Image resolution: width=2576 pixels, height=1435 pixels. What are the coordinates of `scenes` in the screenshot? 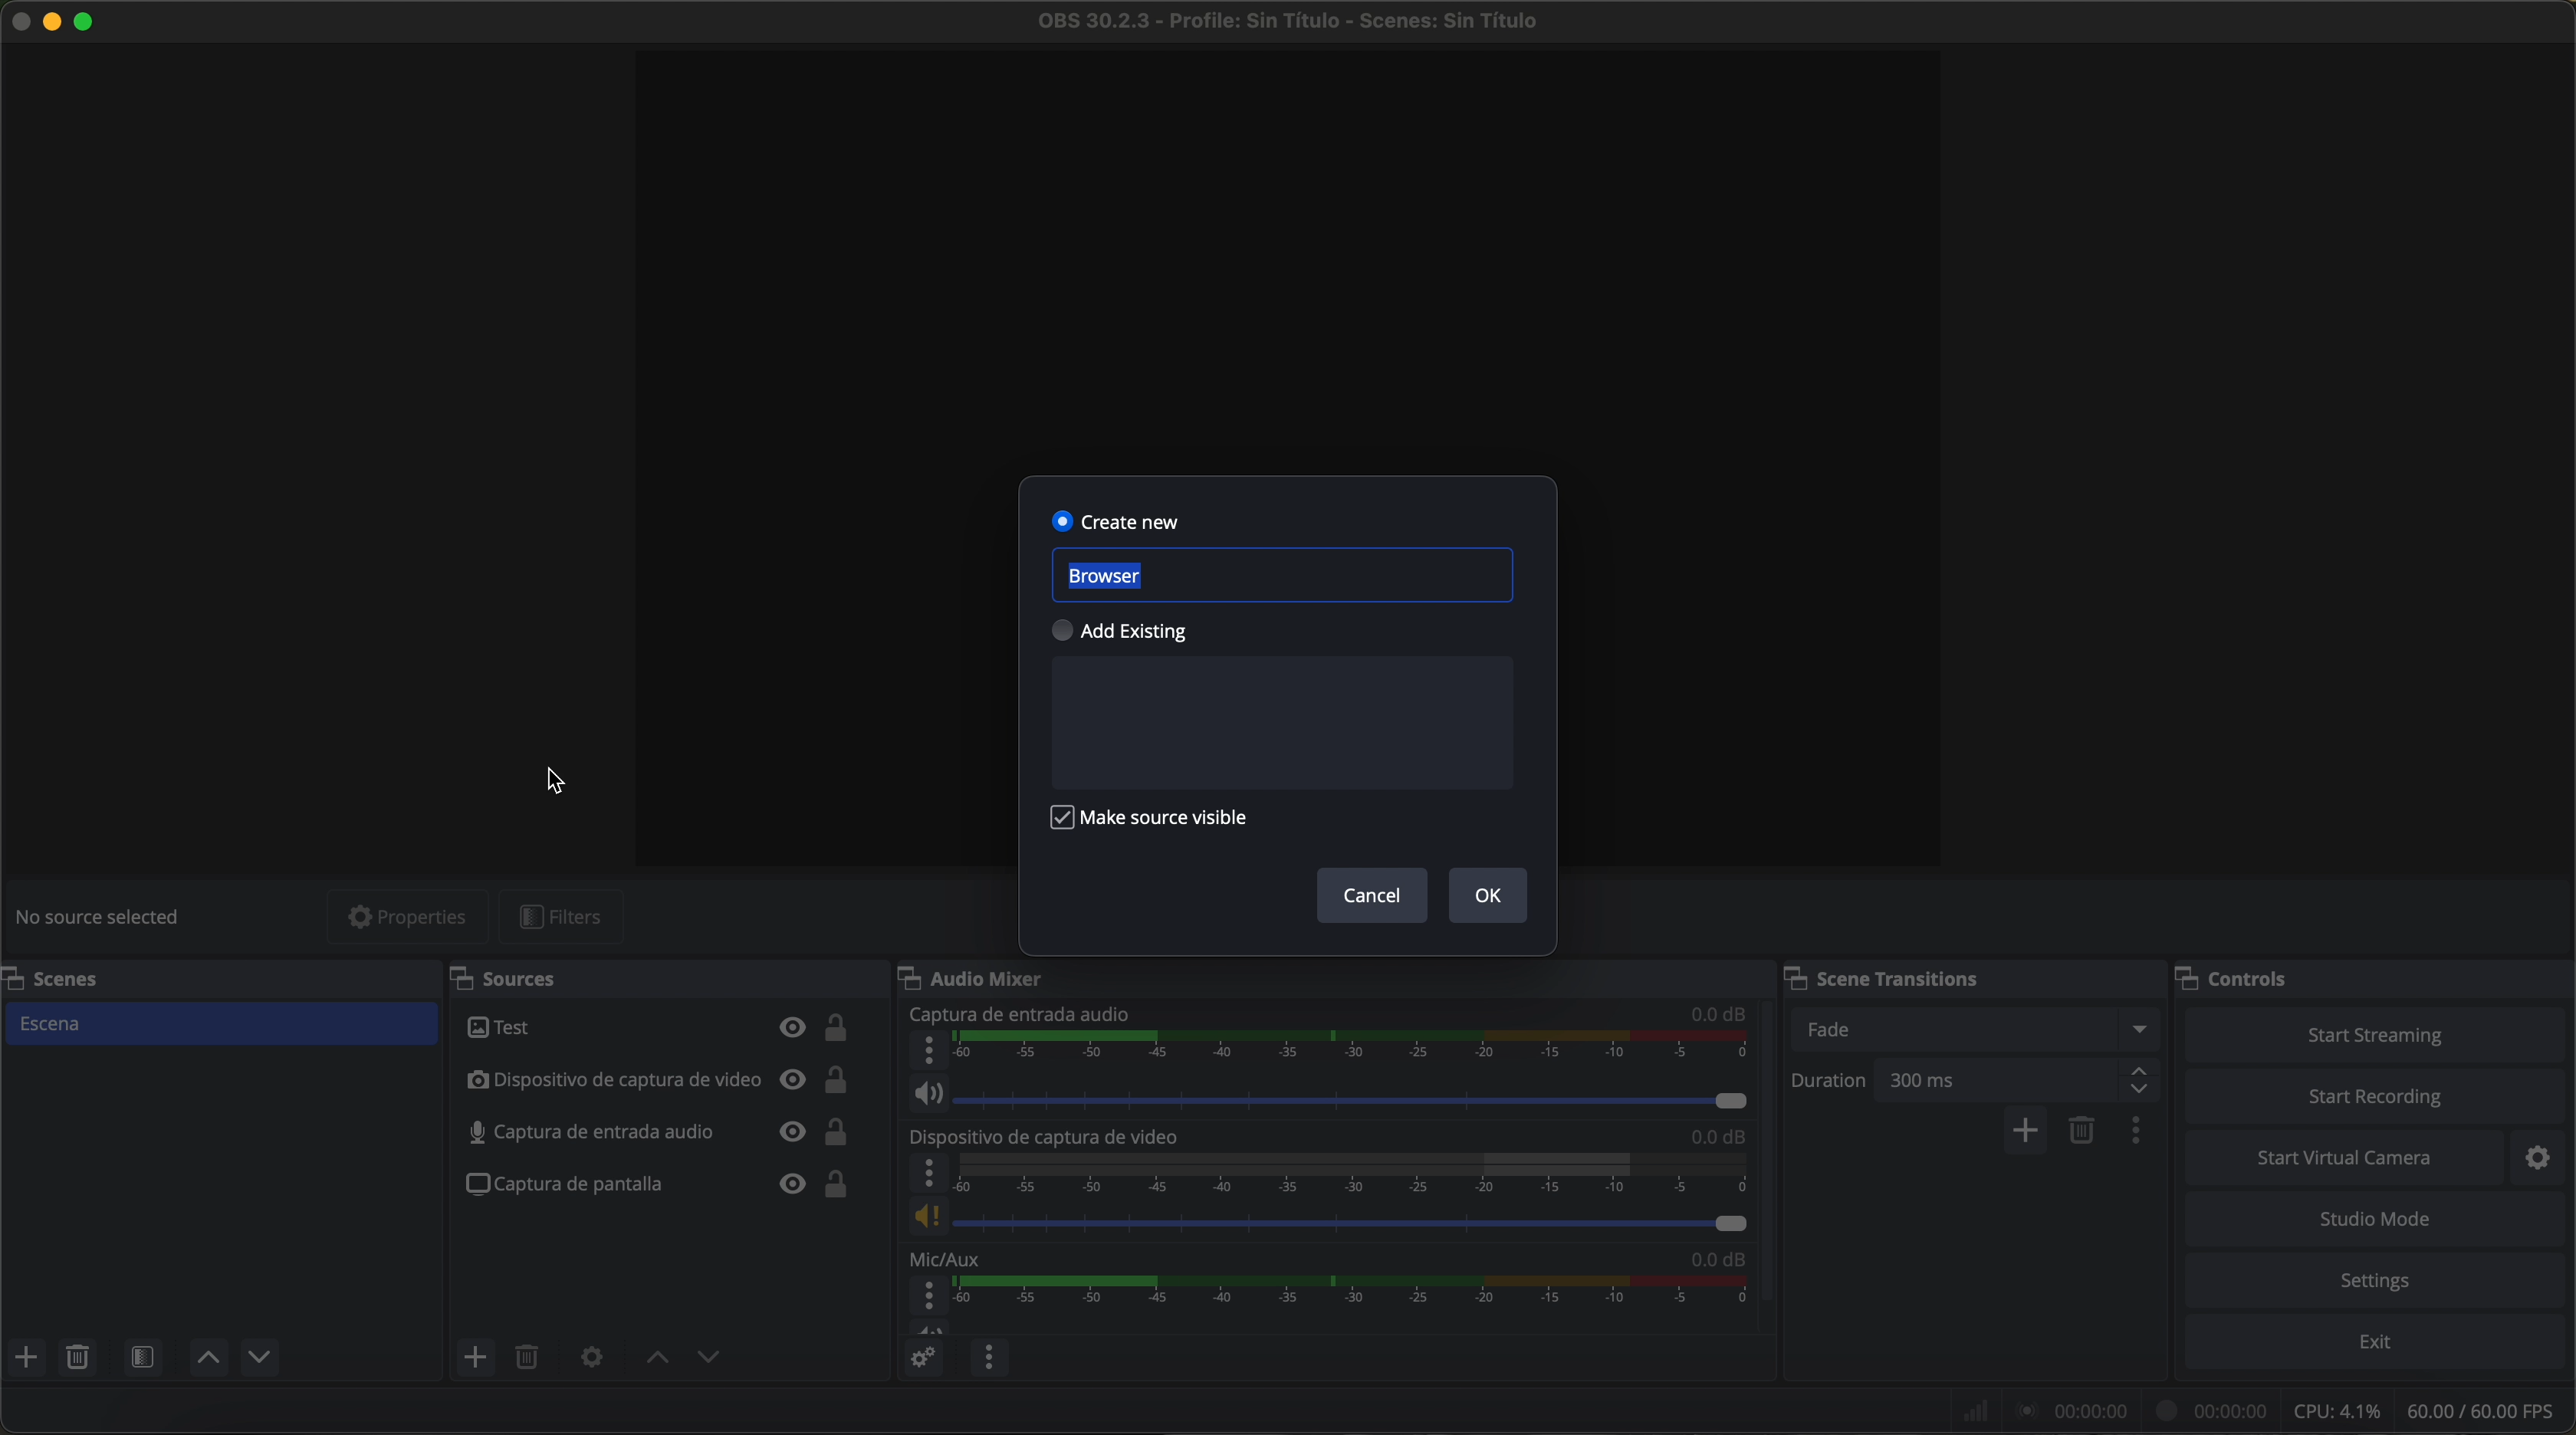 It's located at (71, 979).